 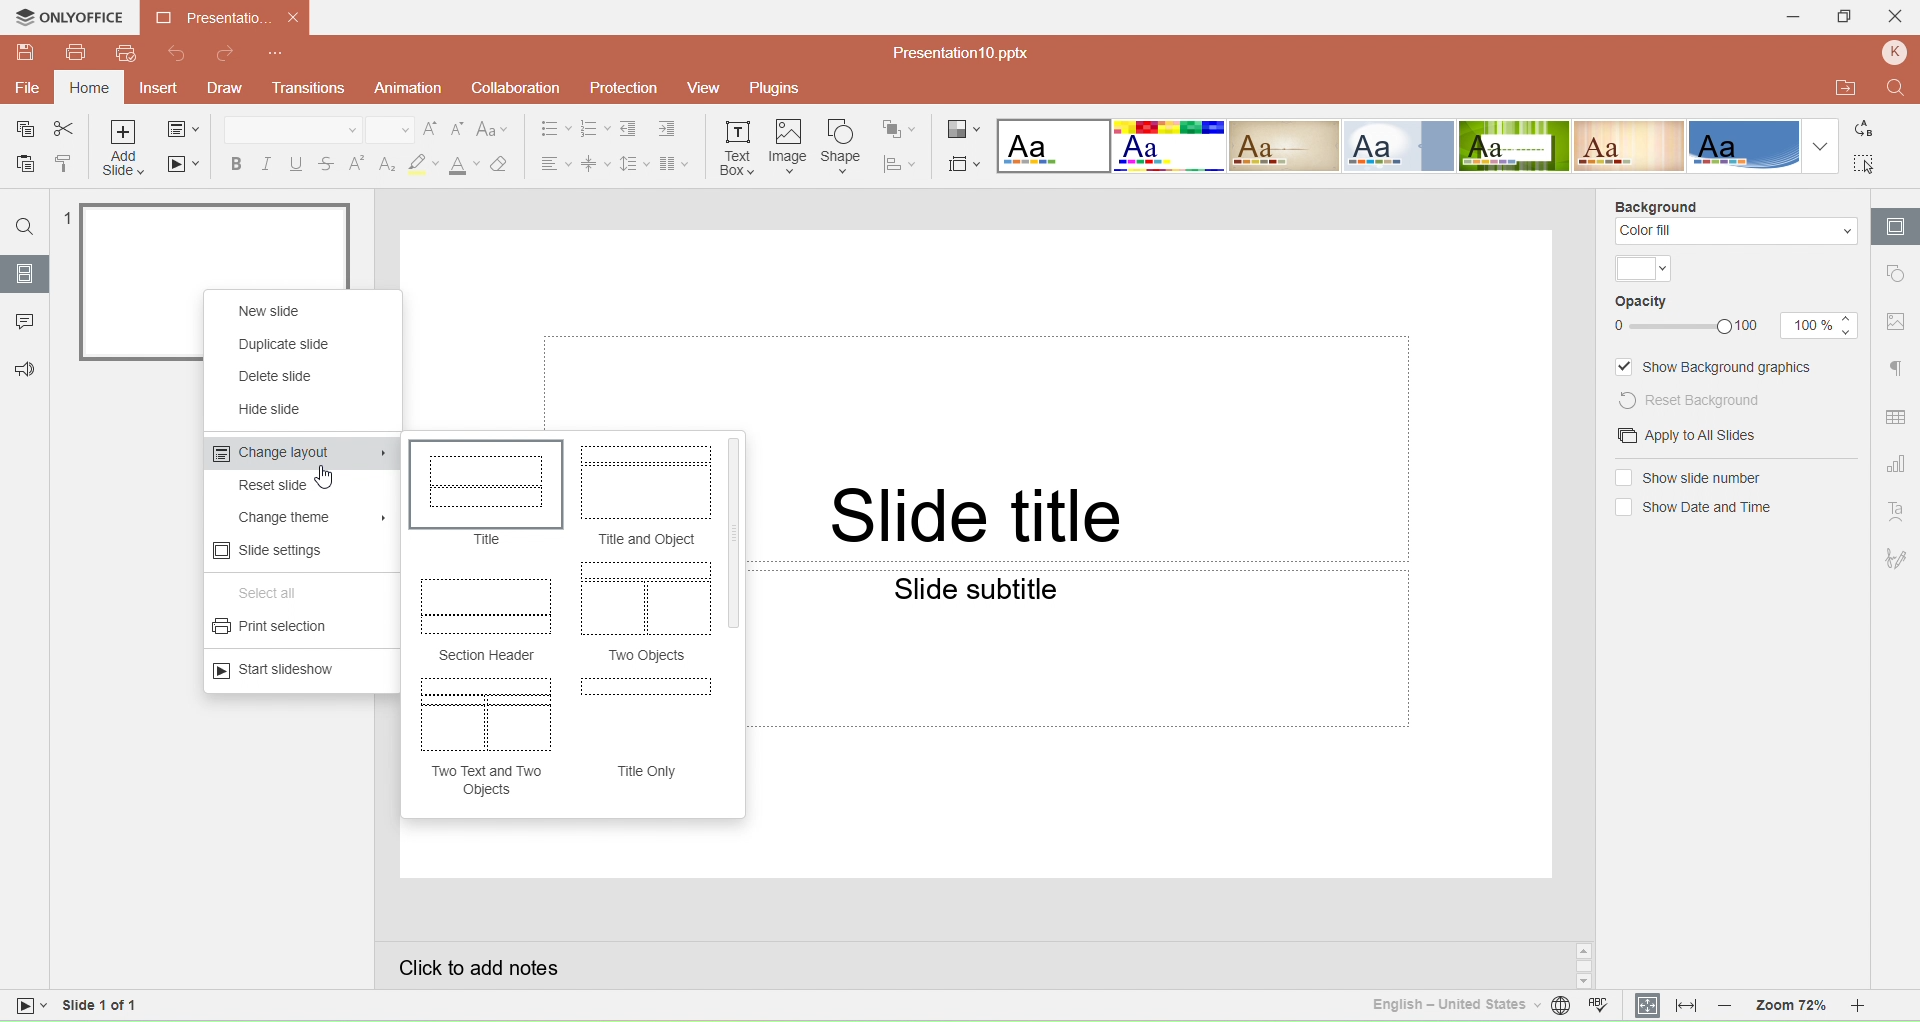 What do you see at coordinates (1898, 557) in the screenshot?
I see `Signature setting` at bounding box center [1898, 557].